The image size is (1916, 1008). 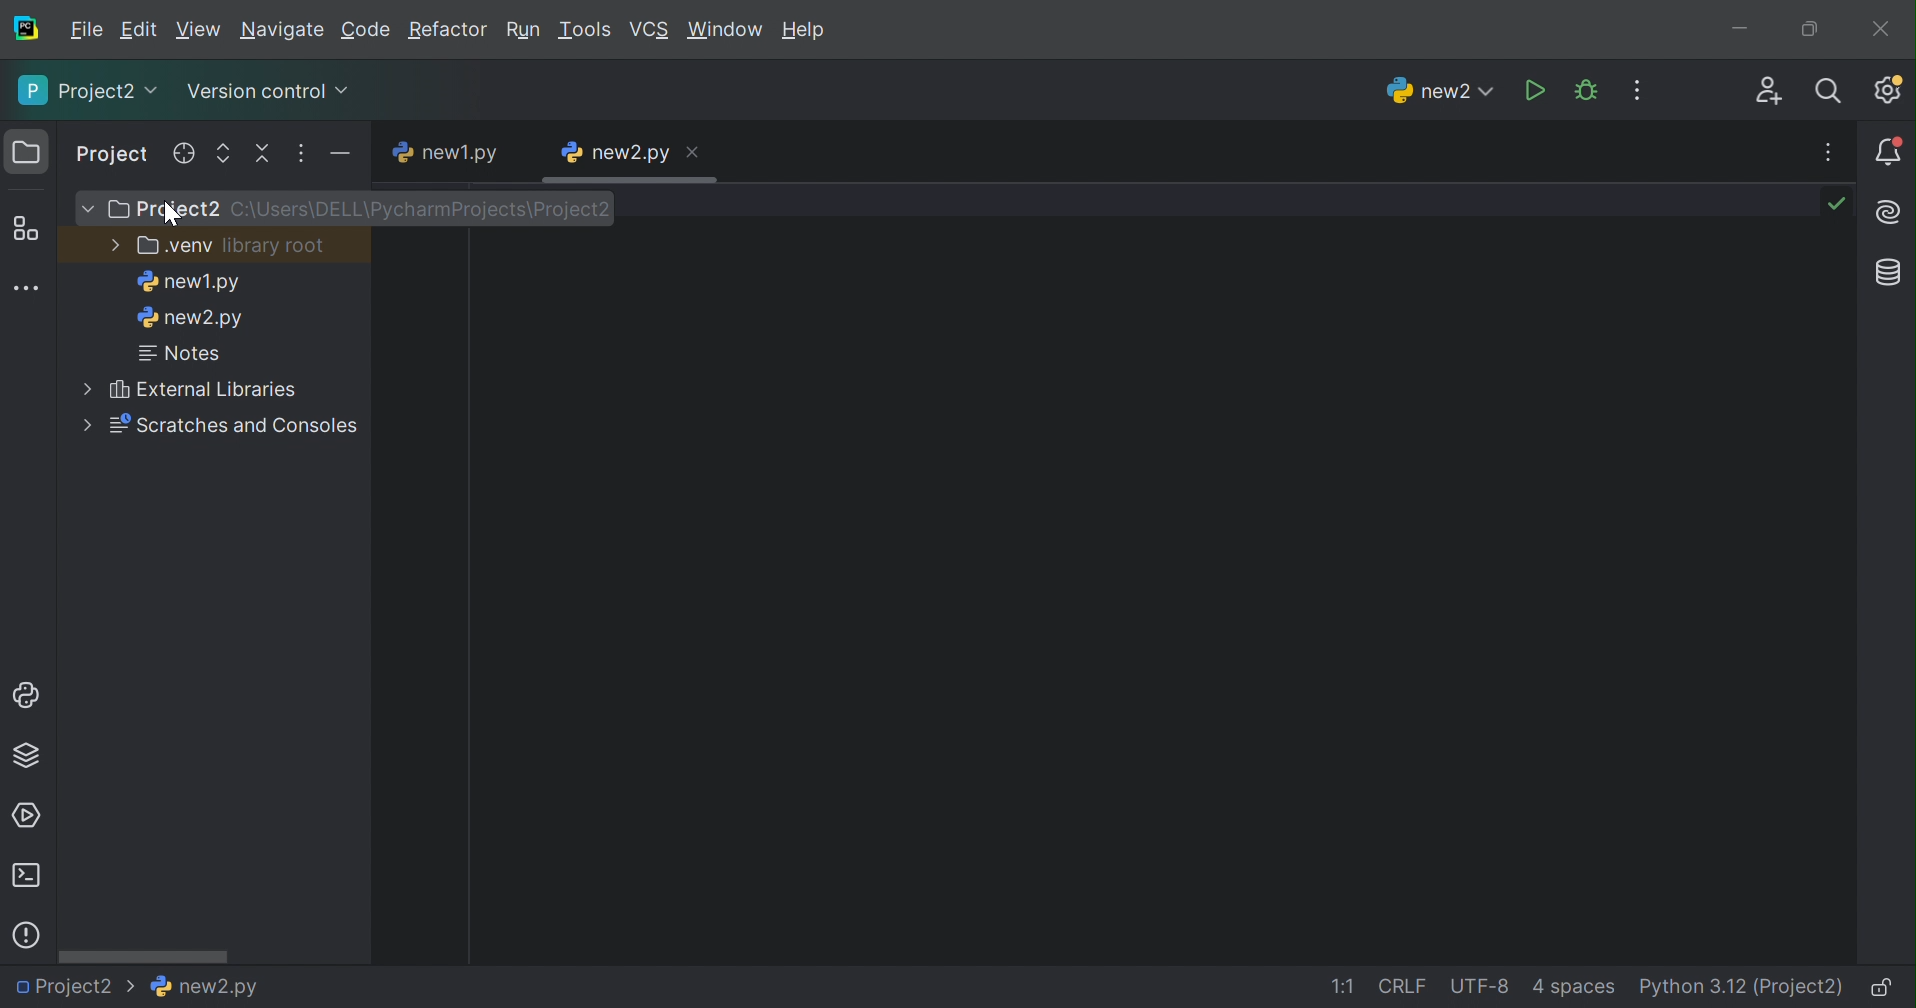 What do you see at coordinates (727, 30) in the screenshot?
I see `Windows` at bounding box center [727, 30].